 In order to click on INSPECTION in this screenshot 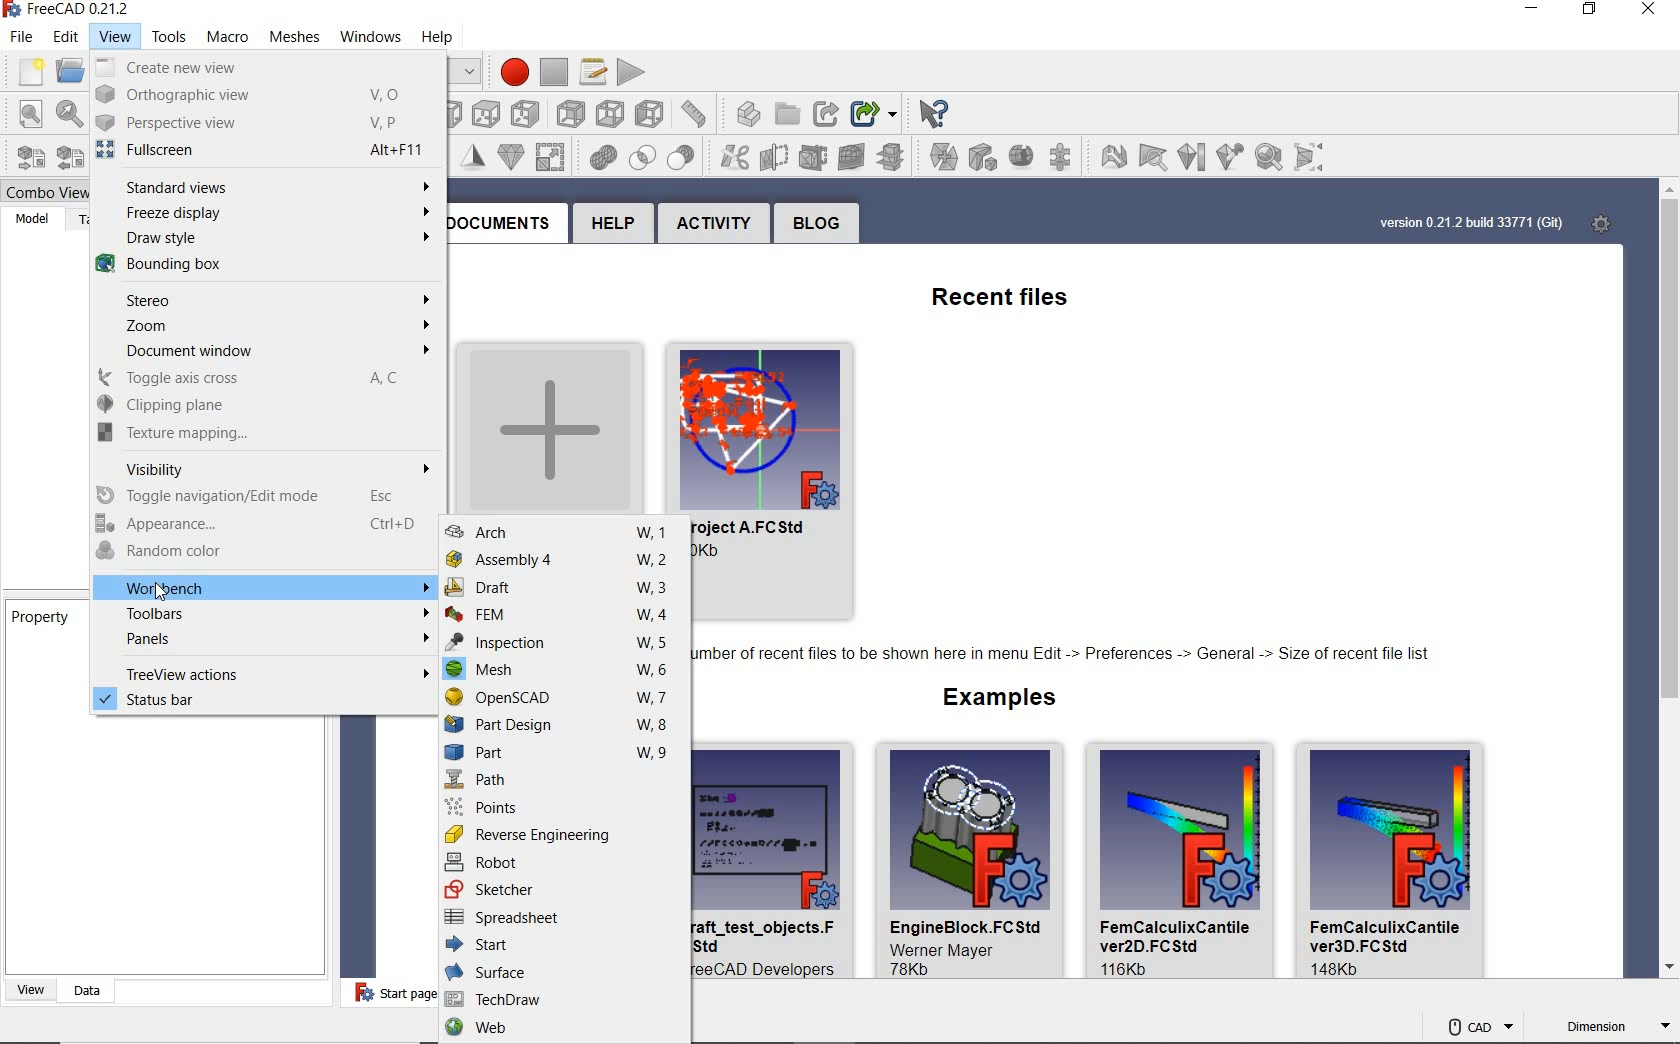, I will do `click(564, 643)`.